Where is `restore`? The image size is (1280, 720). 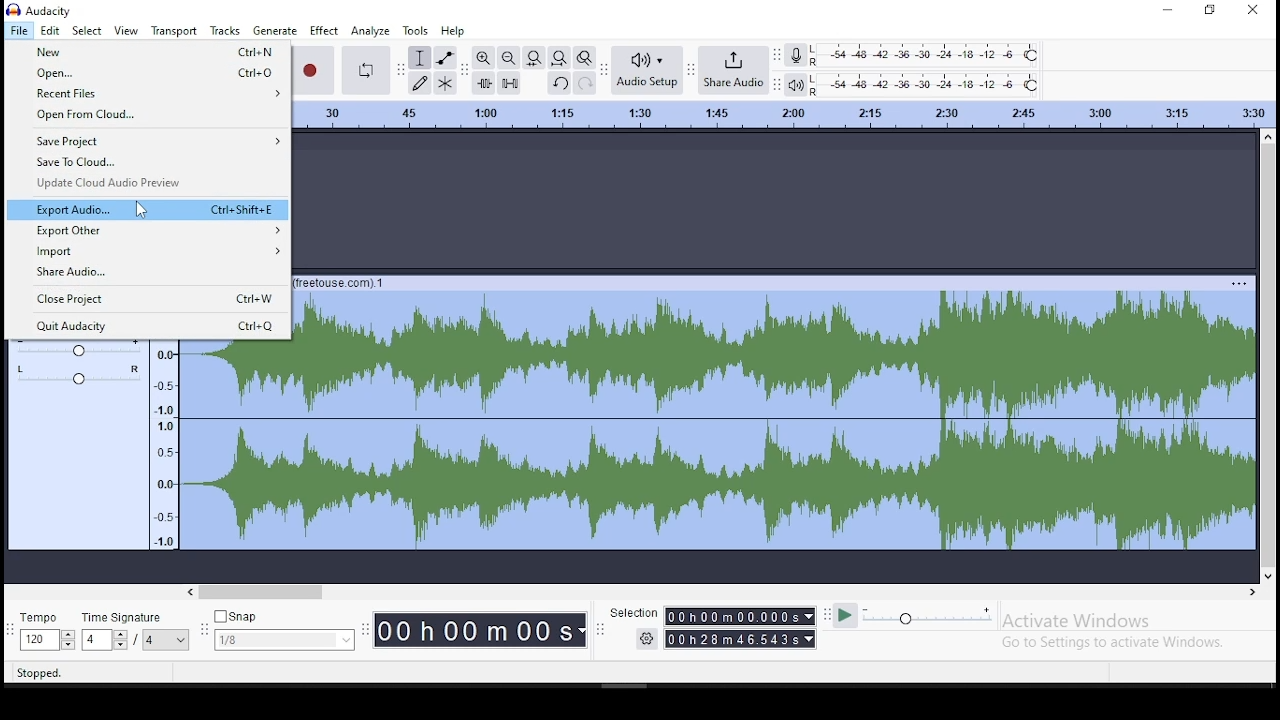 restore is located at coordinates (1212, 11).